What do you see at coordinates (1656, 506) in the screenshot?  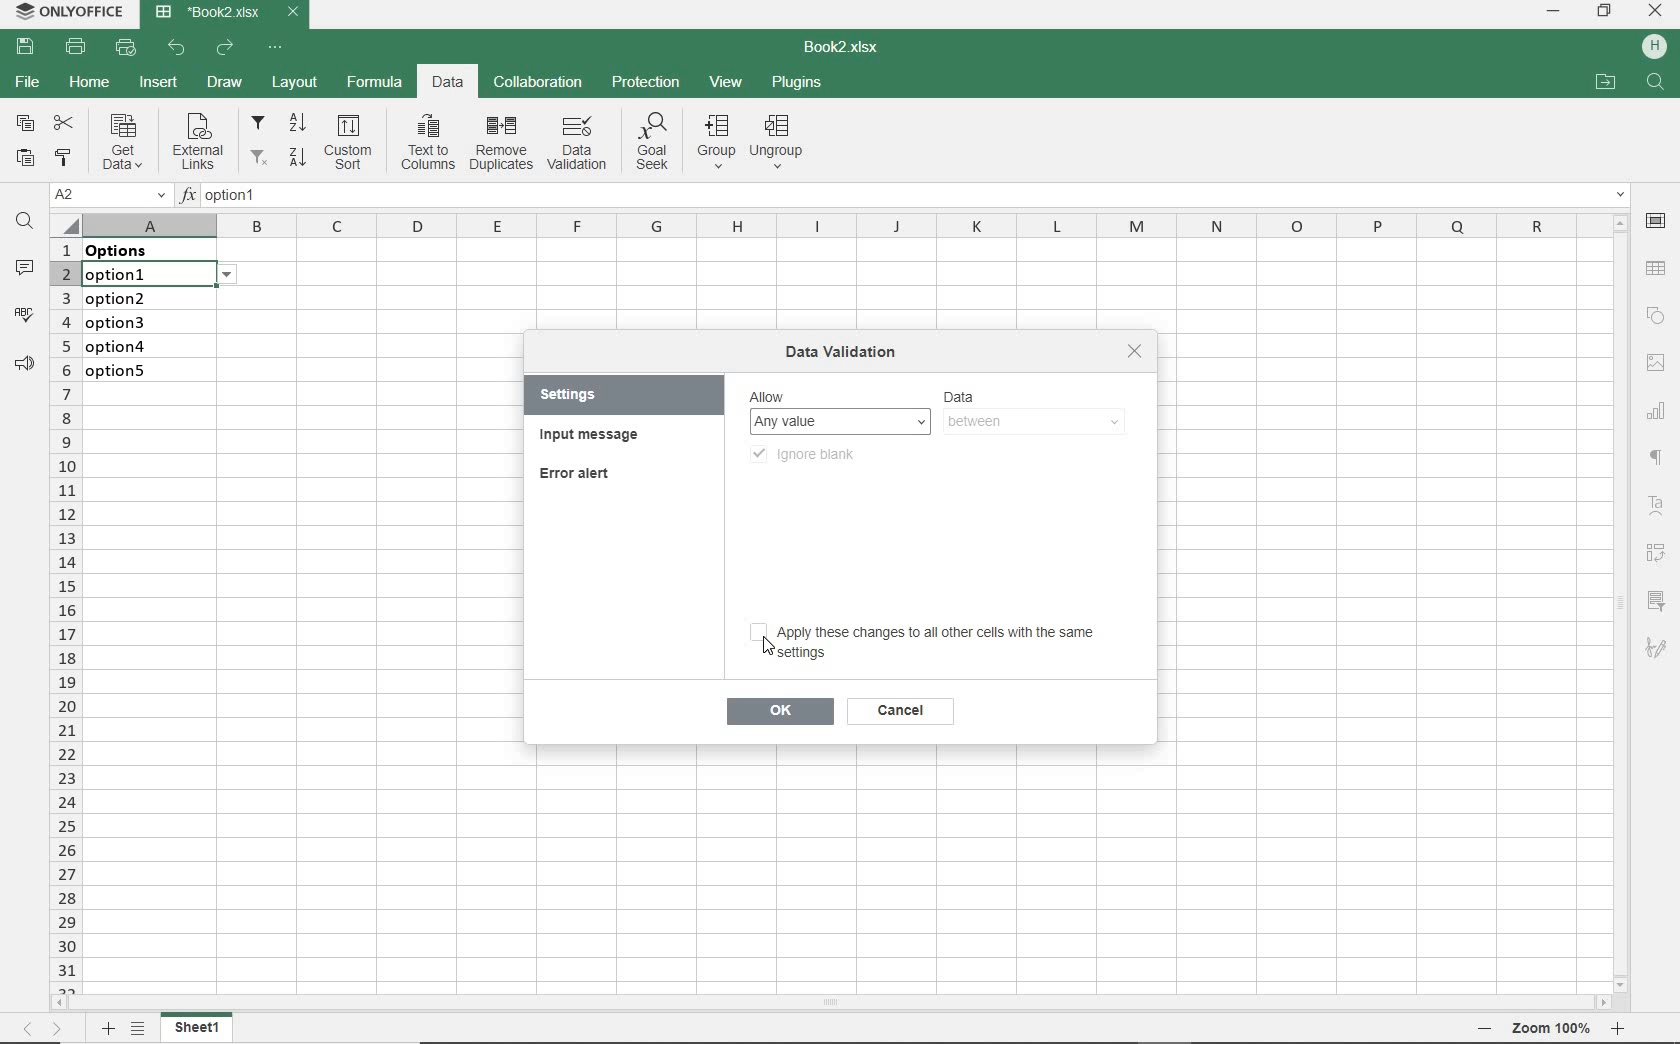 I see `Text` at bounding box center [1656, 506].